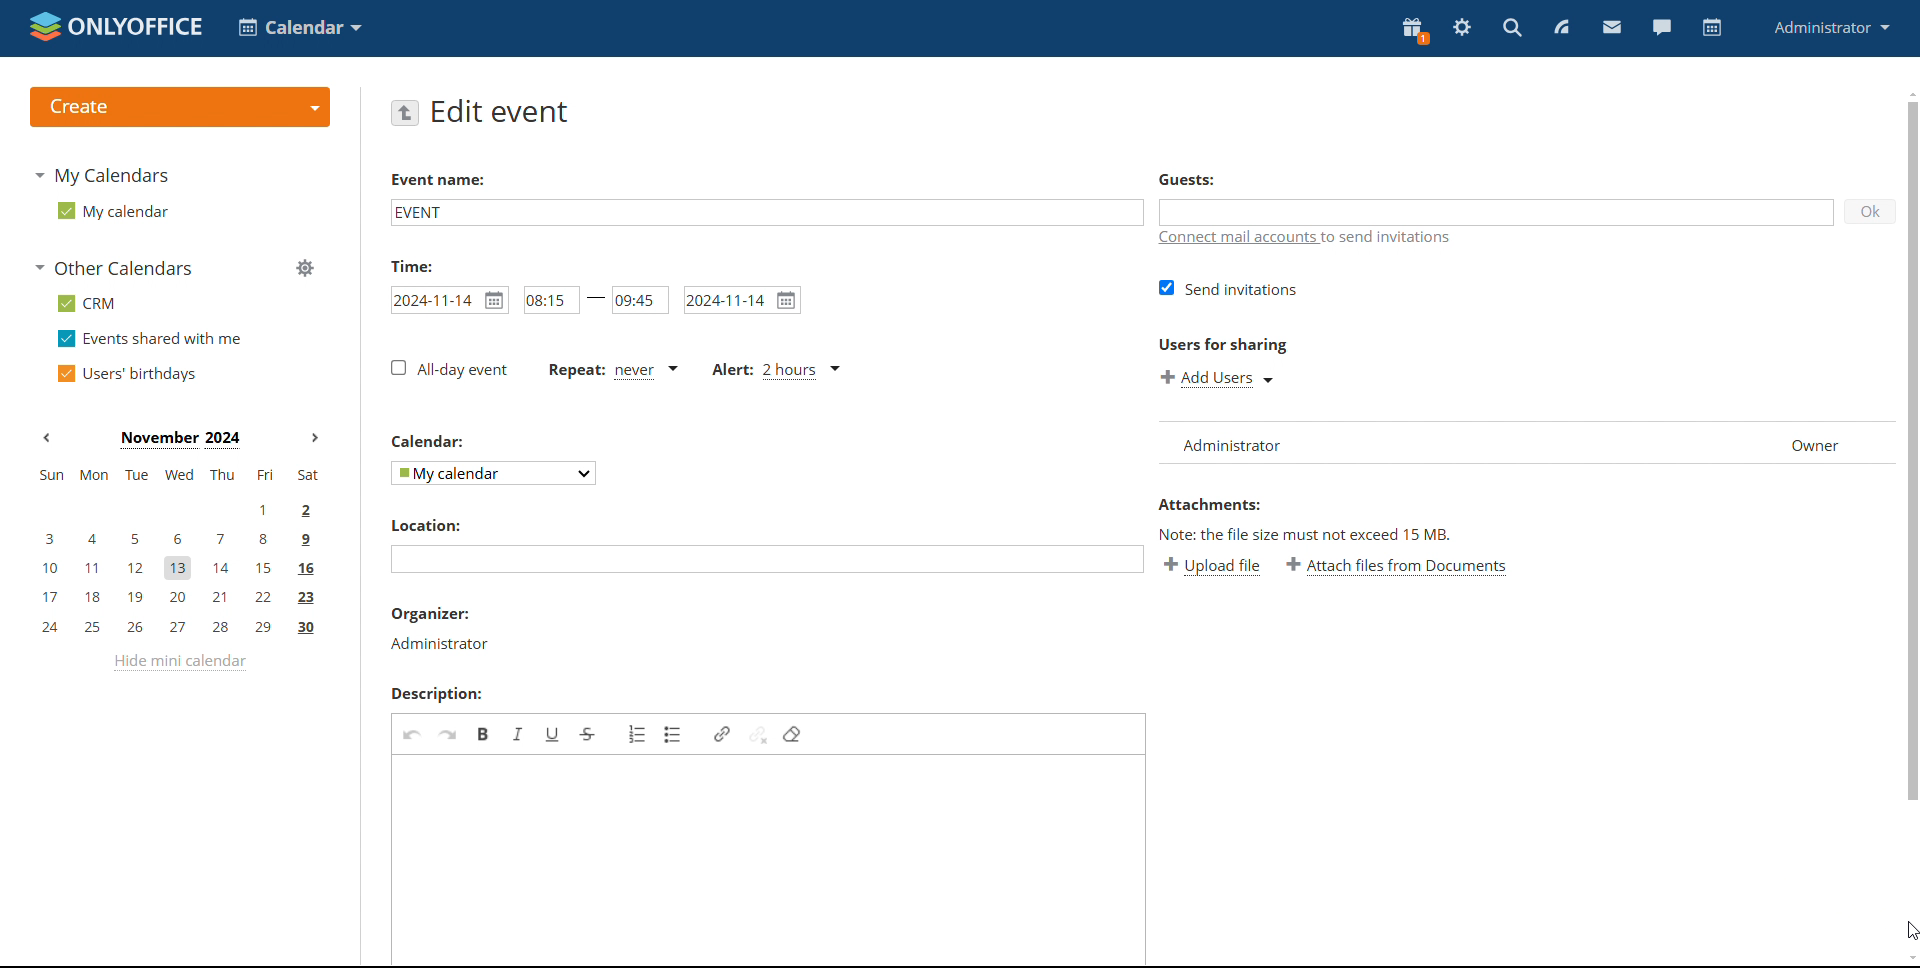 The image size is (1920, 968). I want to click on guest label, so click(1198, 184).